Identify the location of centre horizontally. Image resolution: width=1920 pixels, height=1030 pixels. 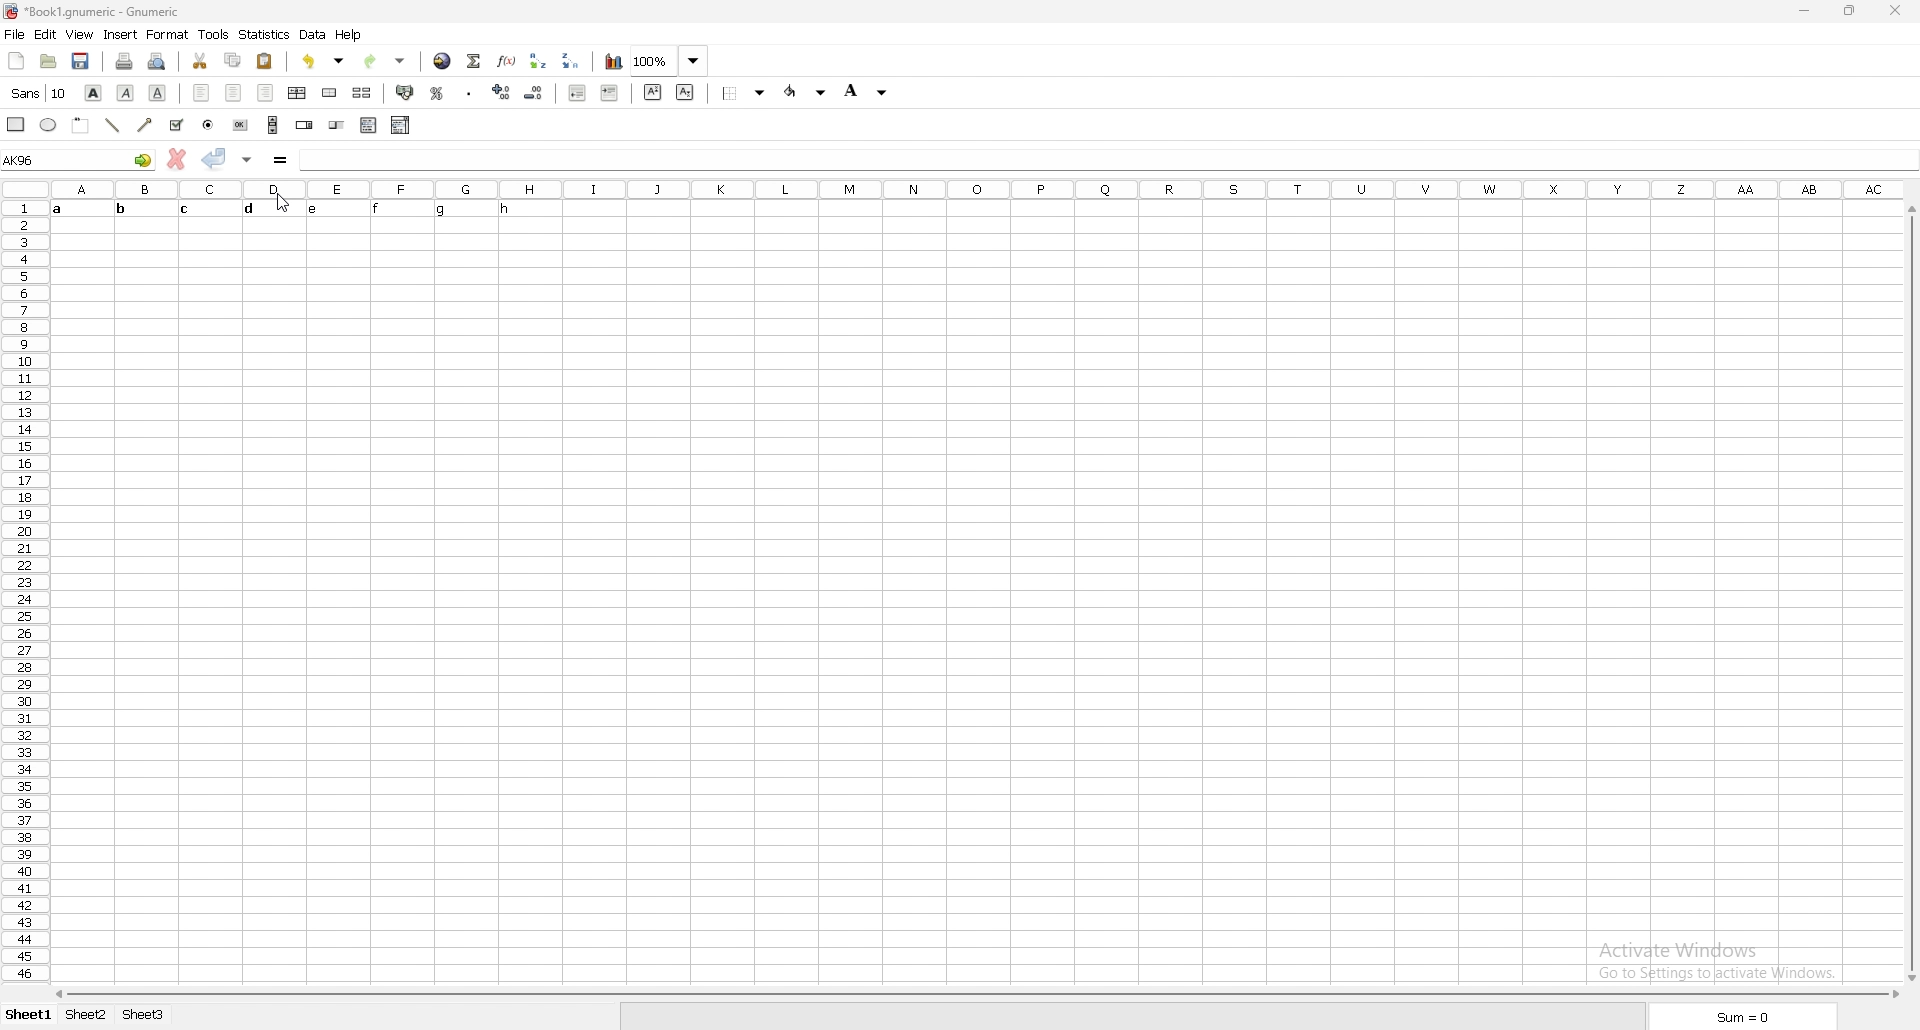
(298, 93).